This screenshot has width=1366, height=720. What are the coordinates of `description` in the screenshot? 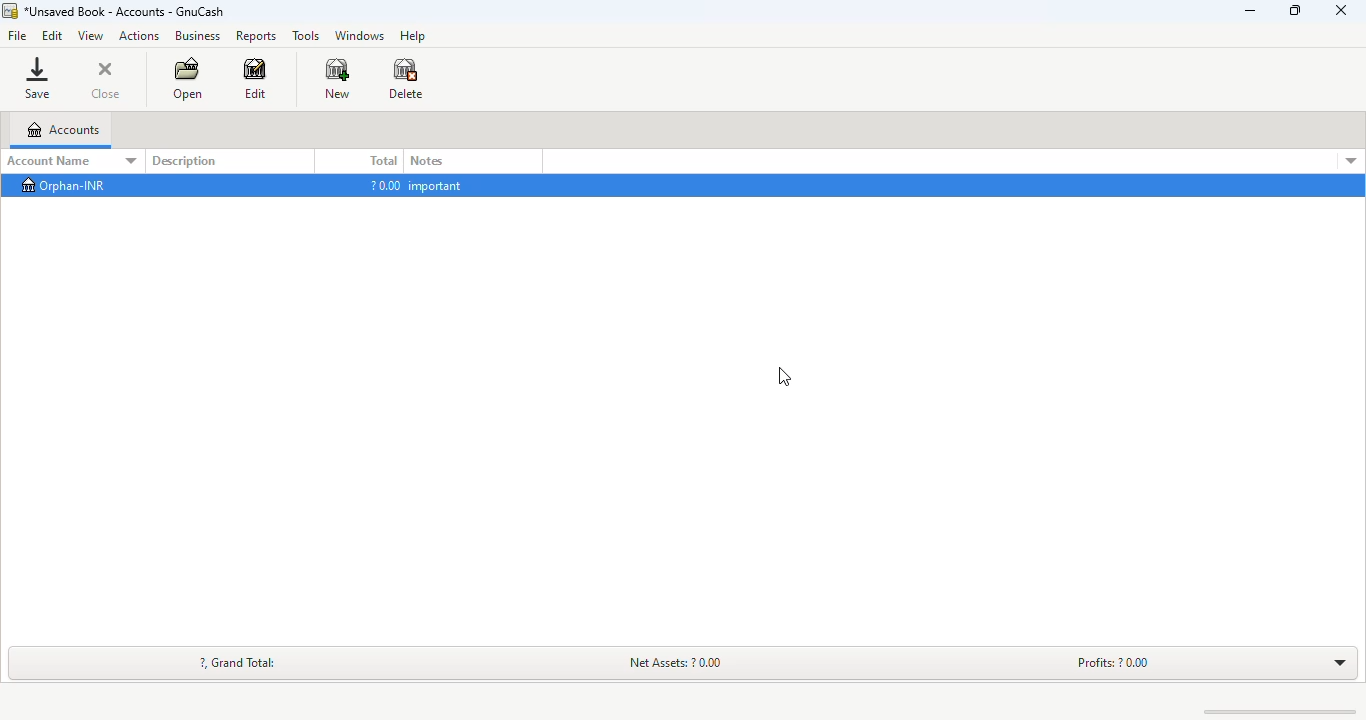 It's located at (184, 162).